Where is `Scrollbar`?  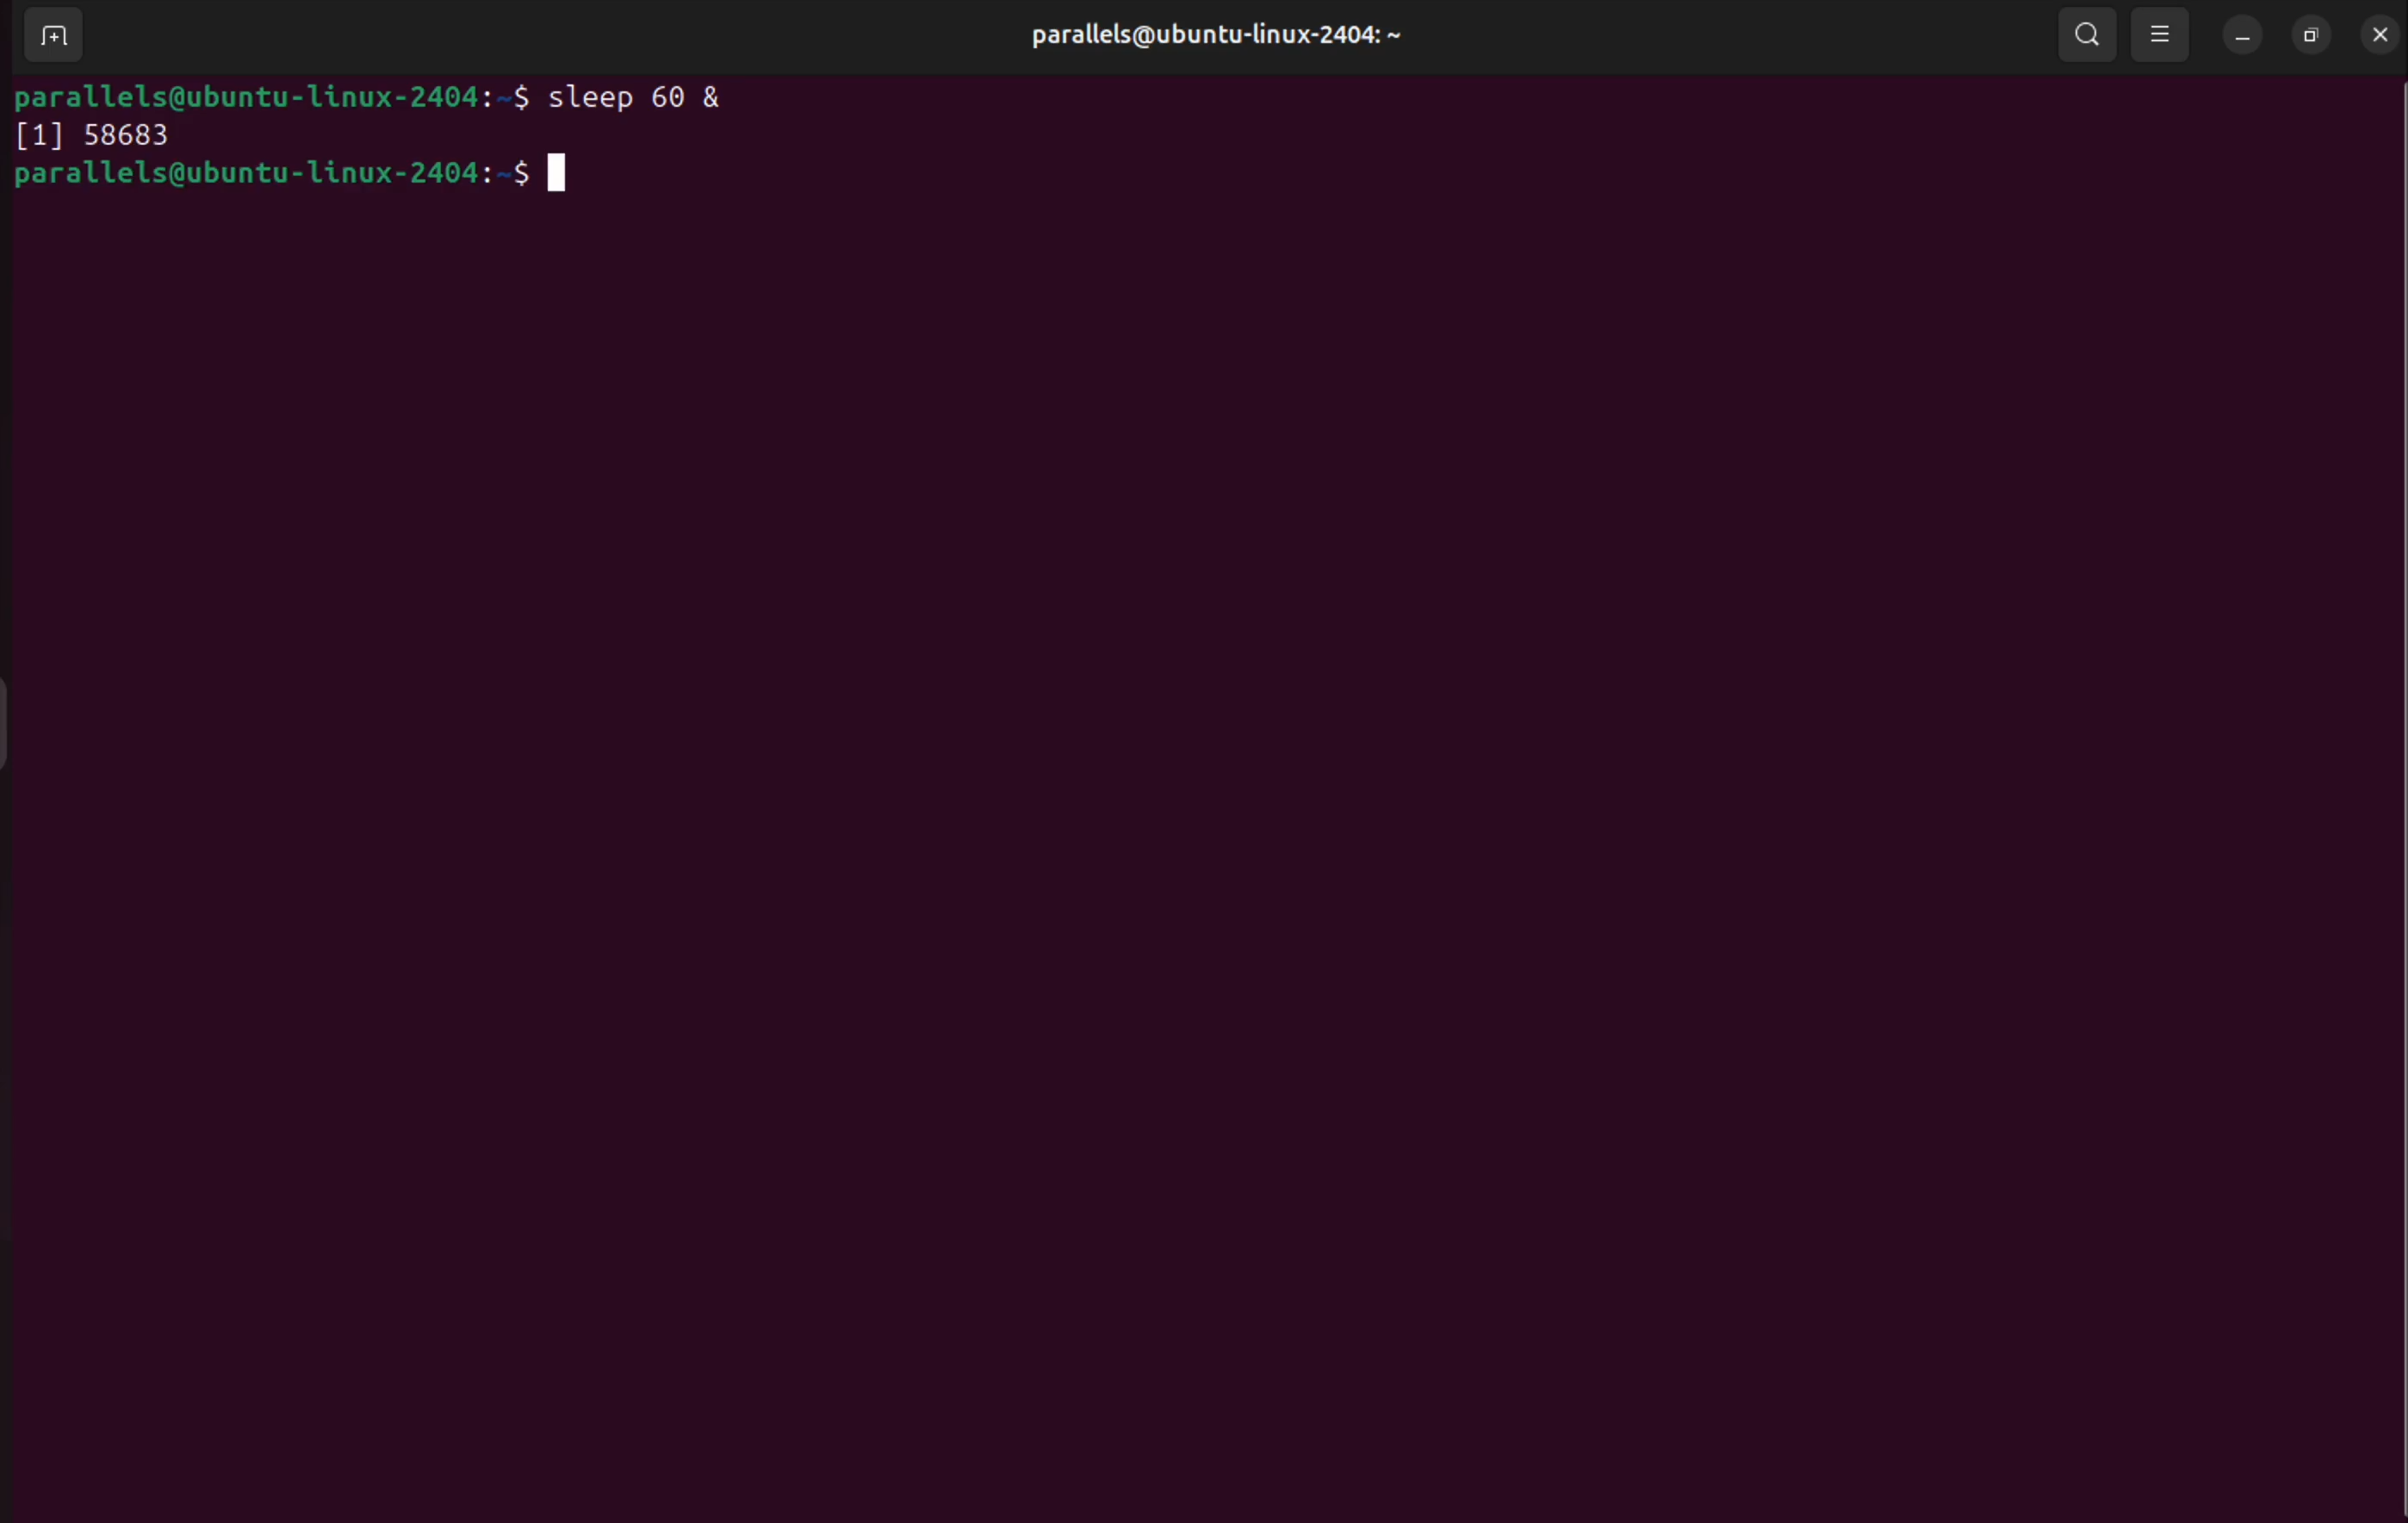 Scrollbar is located at coordinates (2392, 807).